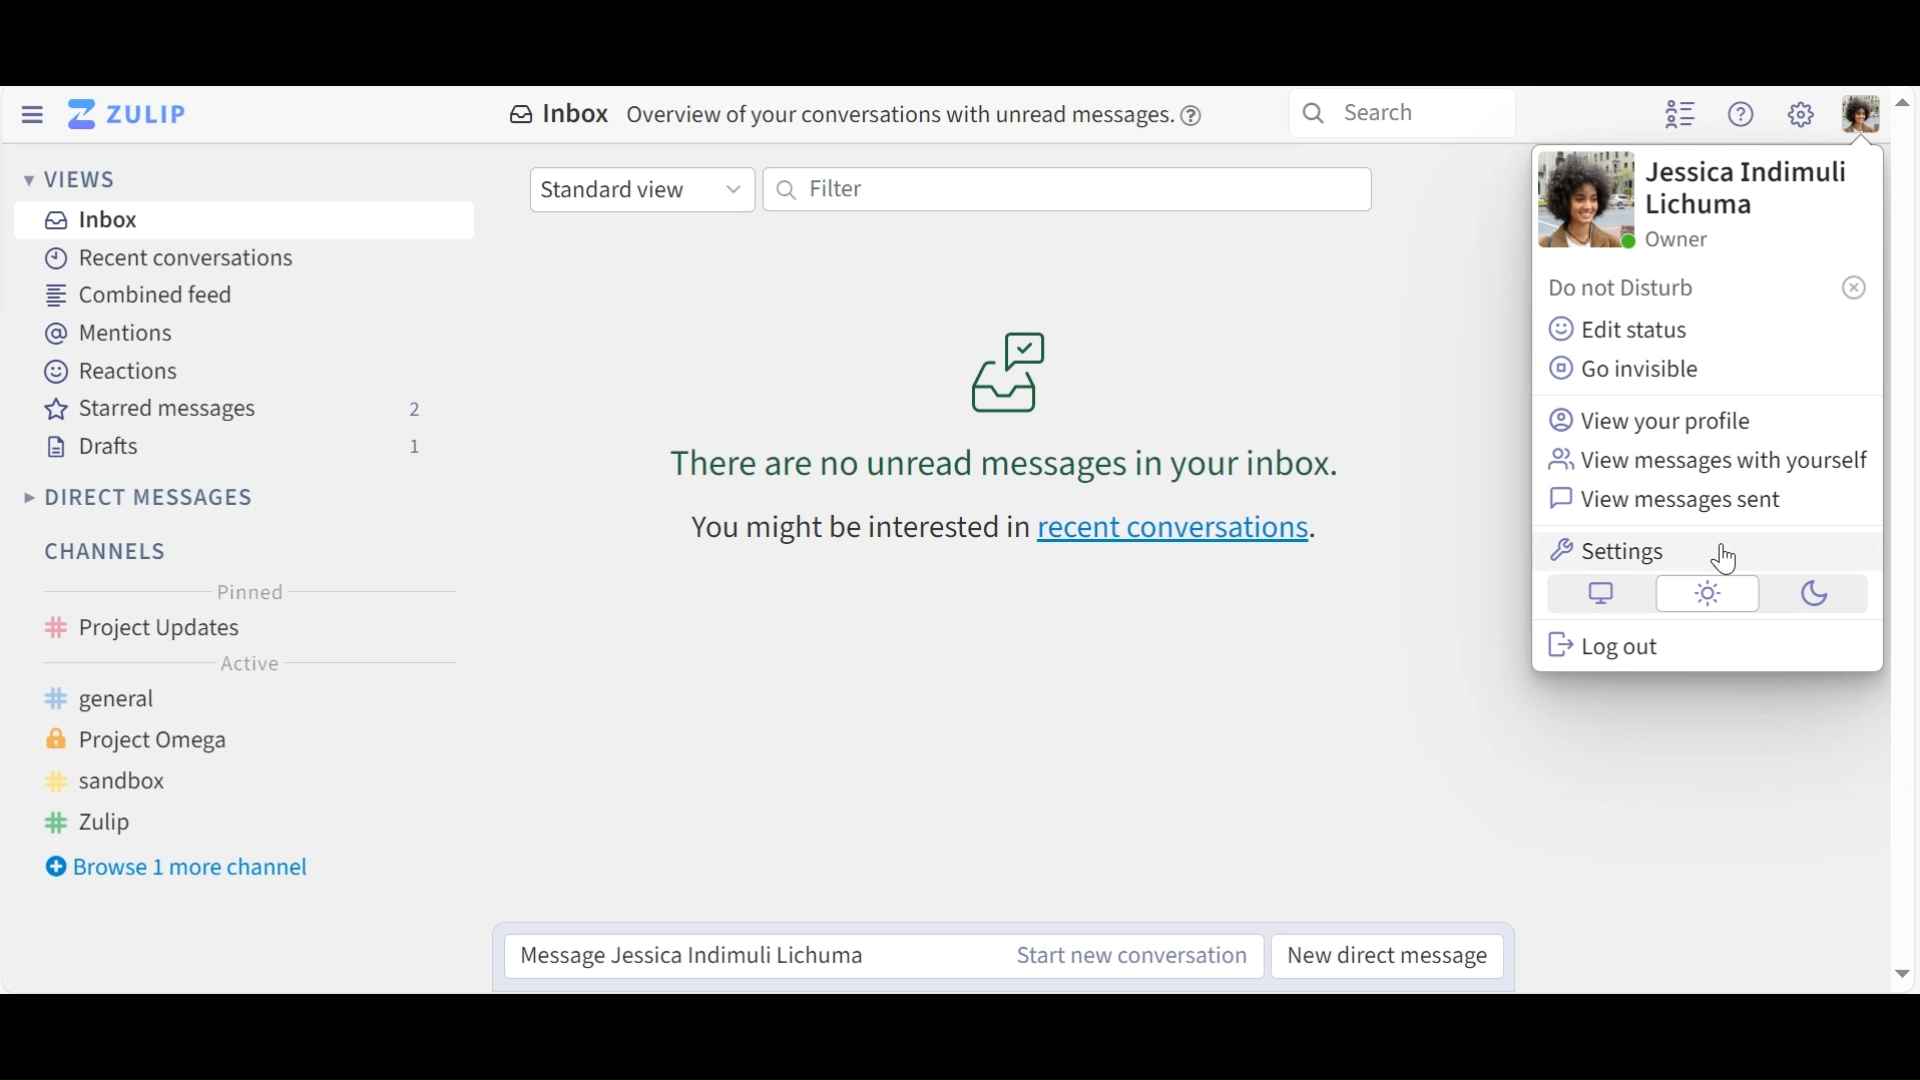  Describe the element at coordinates (179, 867) in the screenshot. I see `Browse more channel` at that location.